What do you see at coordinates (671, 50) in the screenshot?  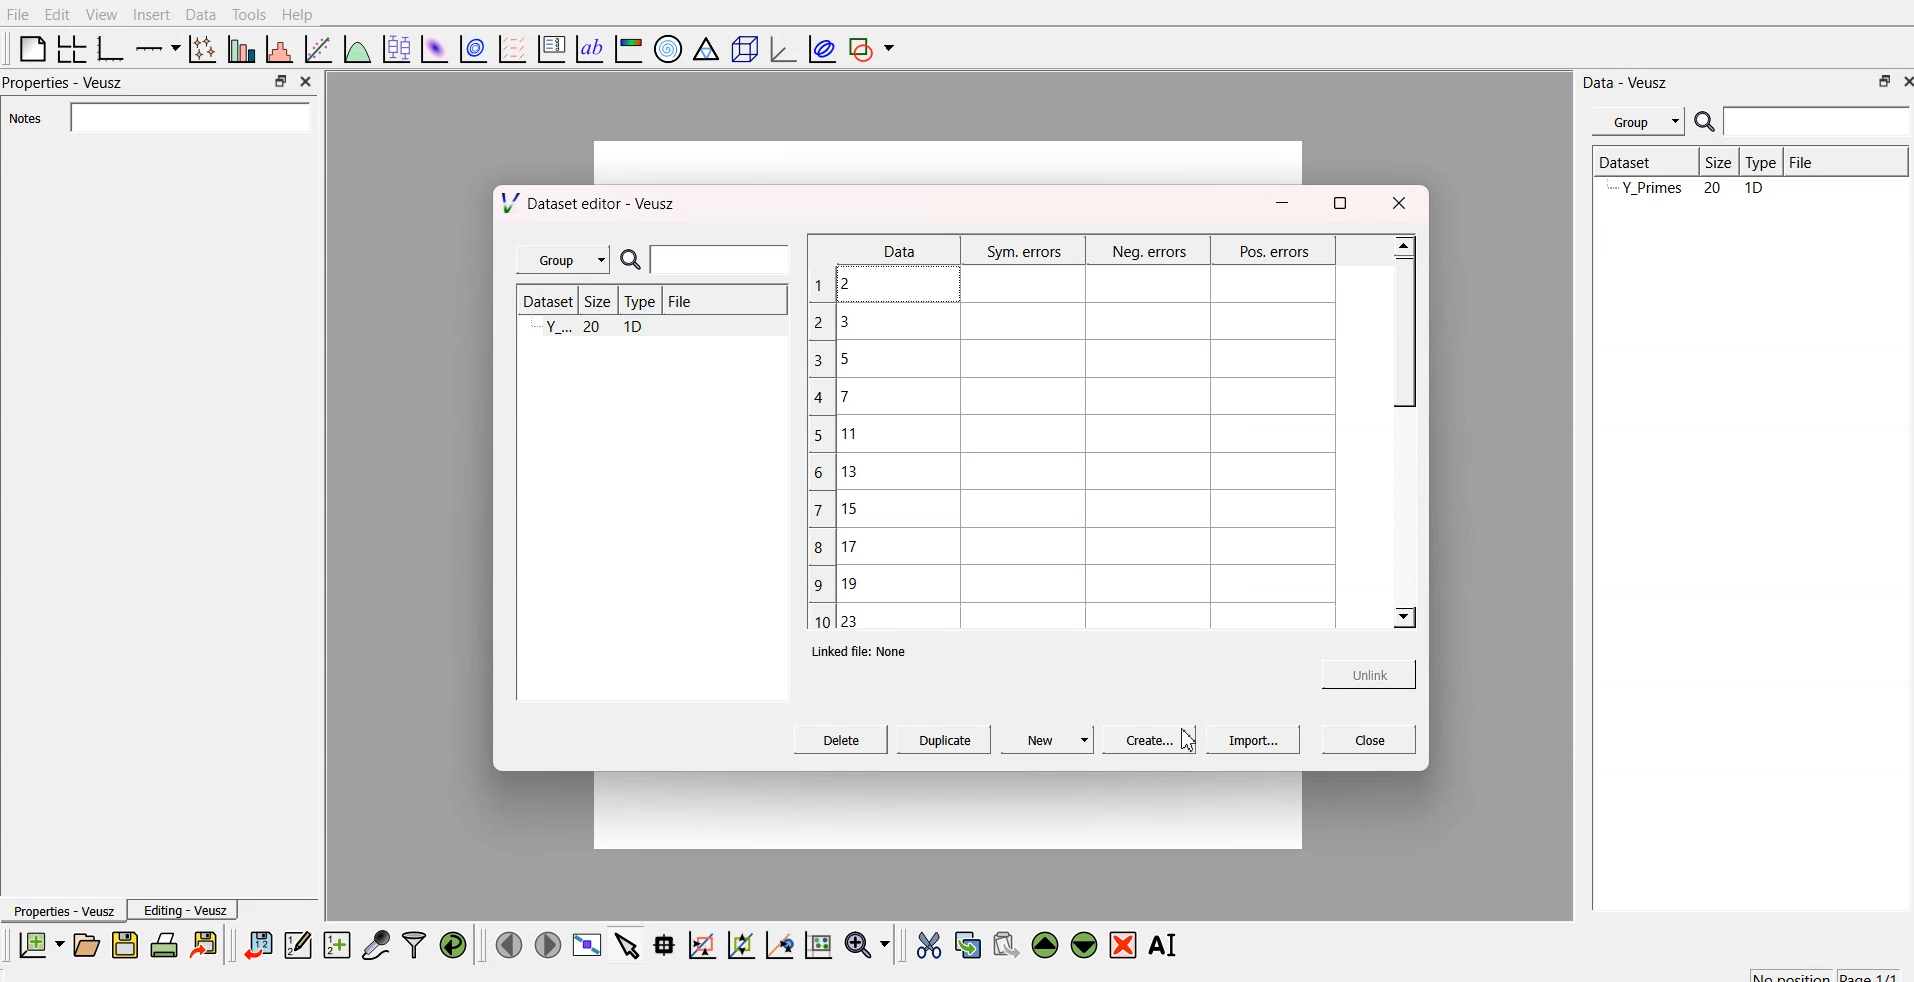 I see `polar graph` at bounding box center [671, 50].